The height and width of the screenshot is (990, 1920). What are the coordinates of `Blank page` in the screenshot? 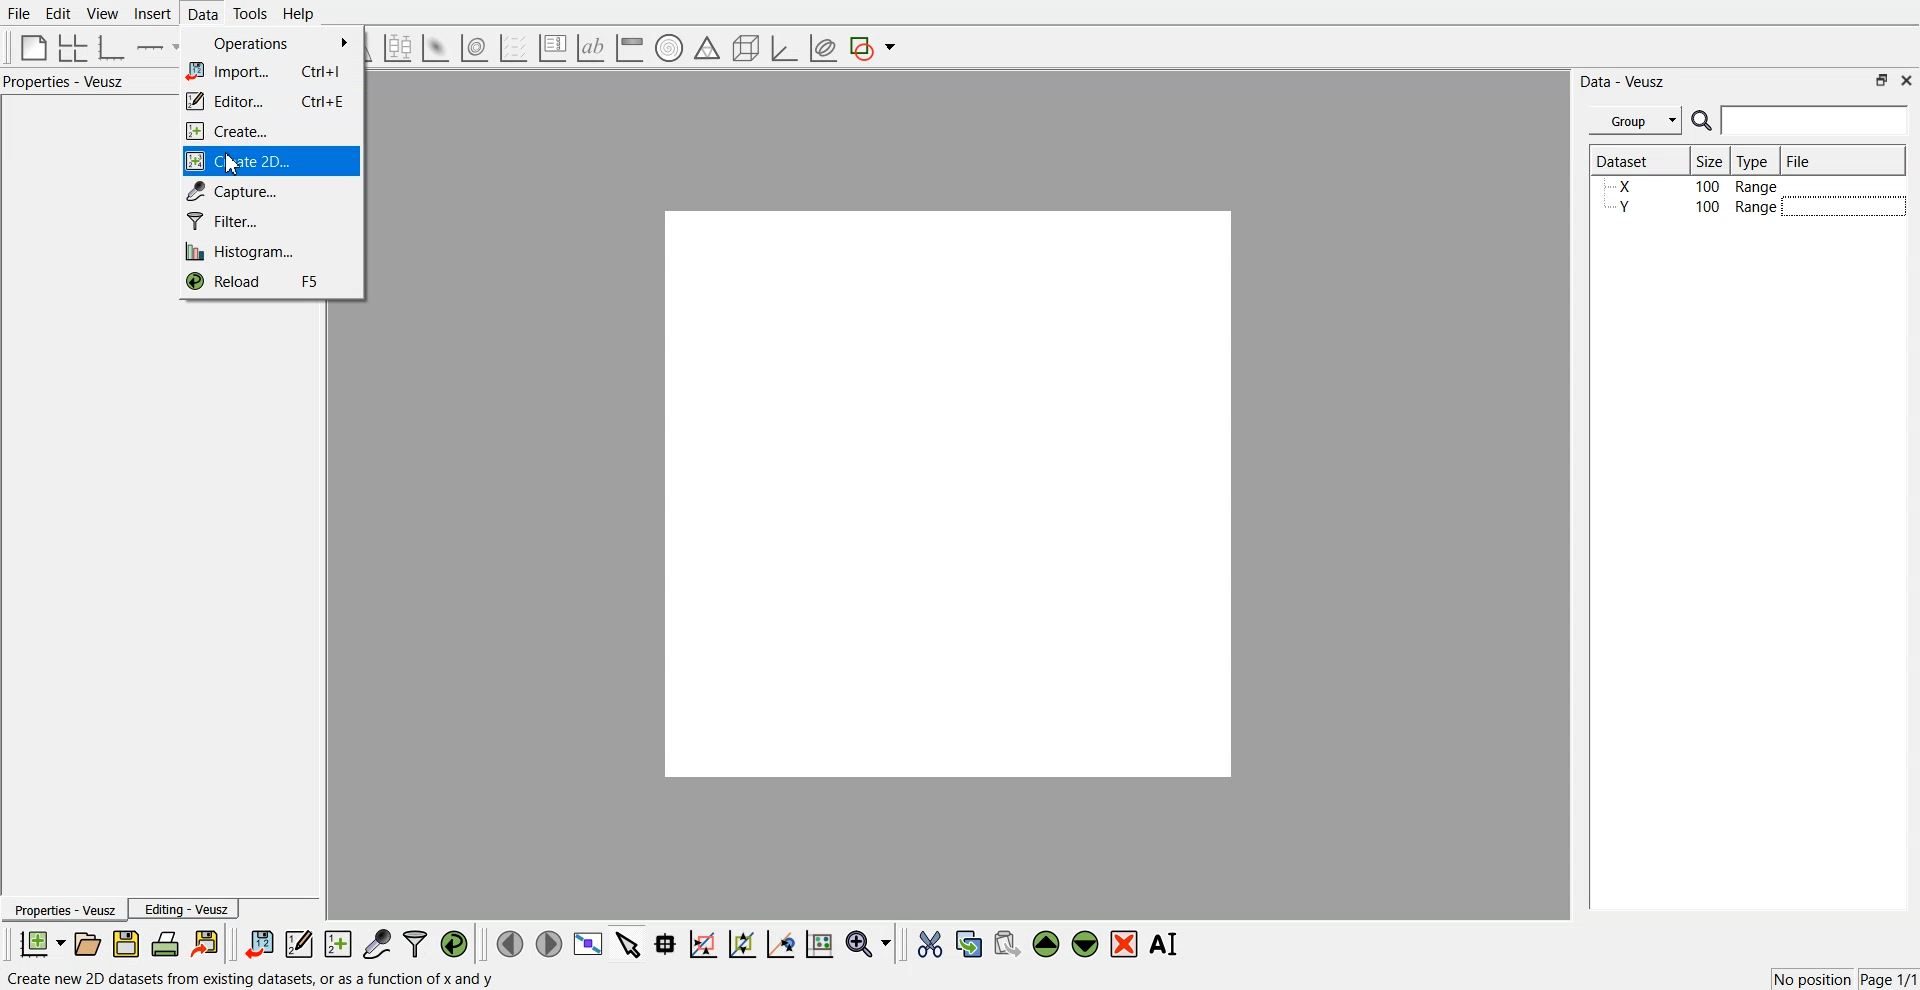 It's located at (34, 47).